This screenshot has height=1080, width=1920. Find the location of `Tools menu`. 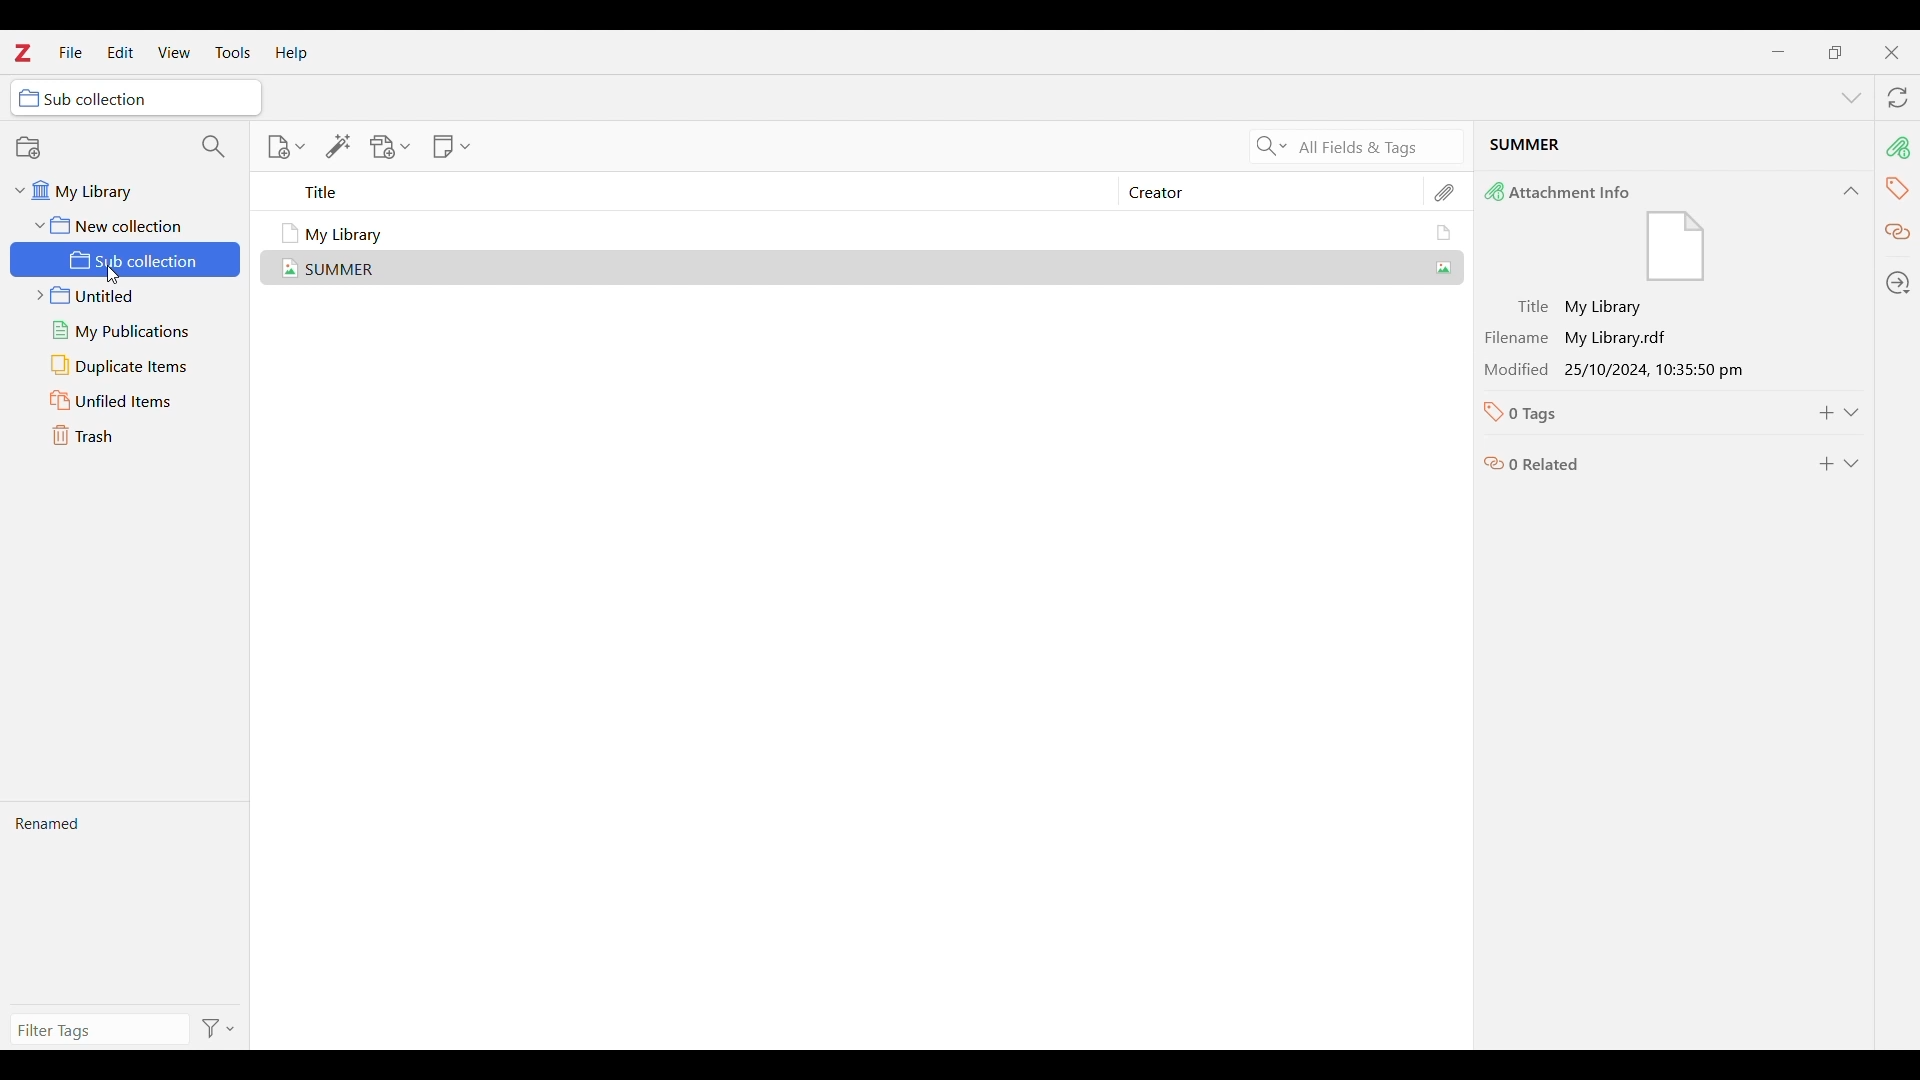

Tools menu is located at coordinates (234, 52).